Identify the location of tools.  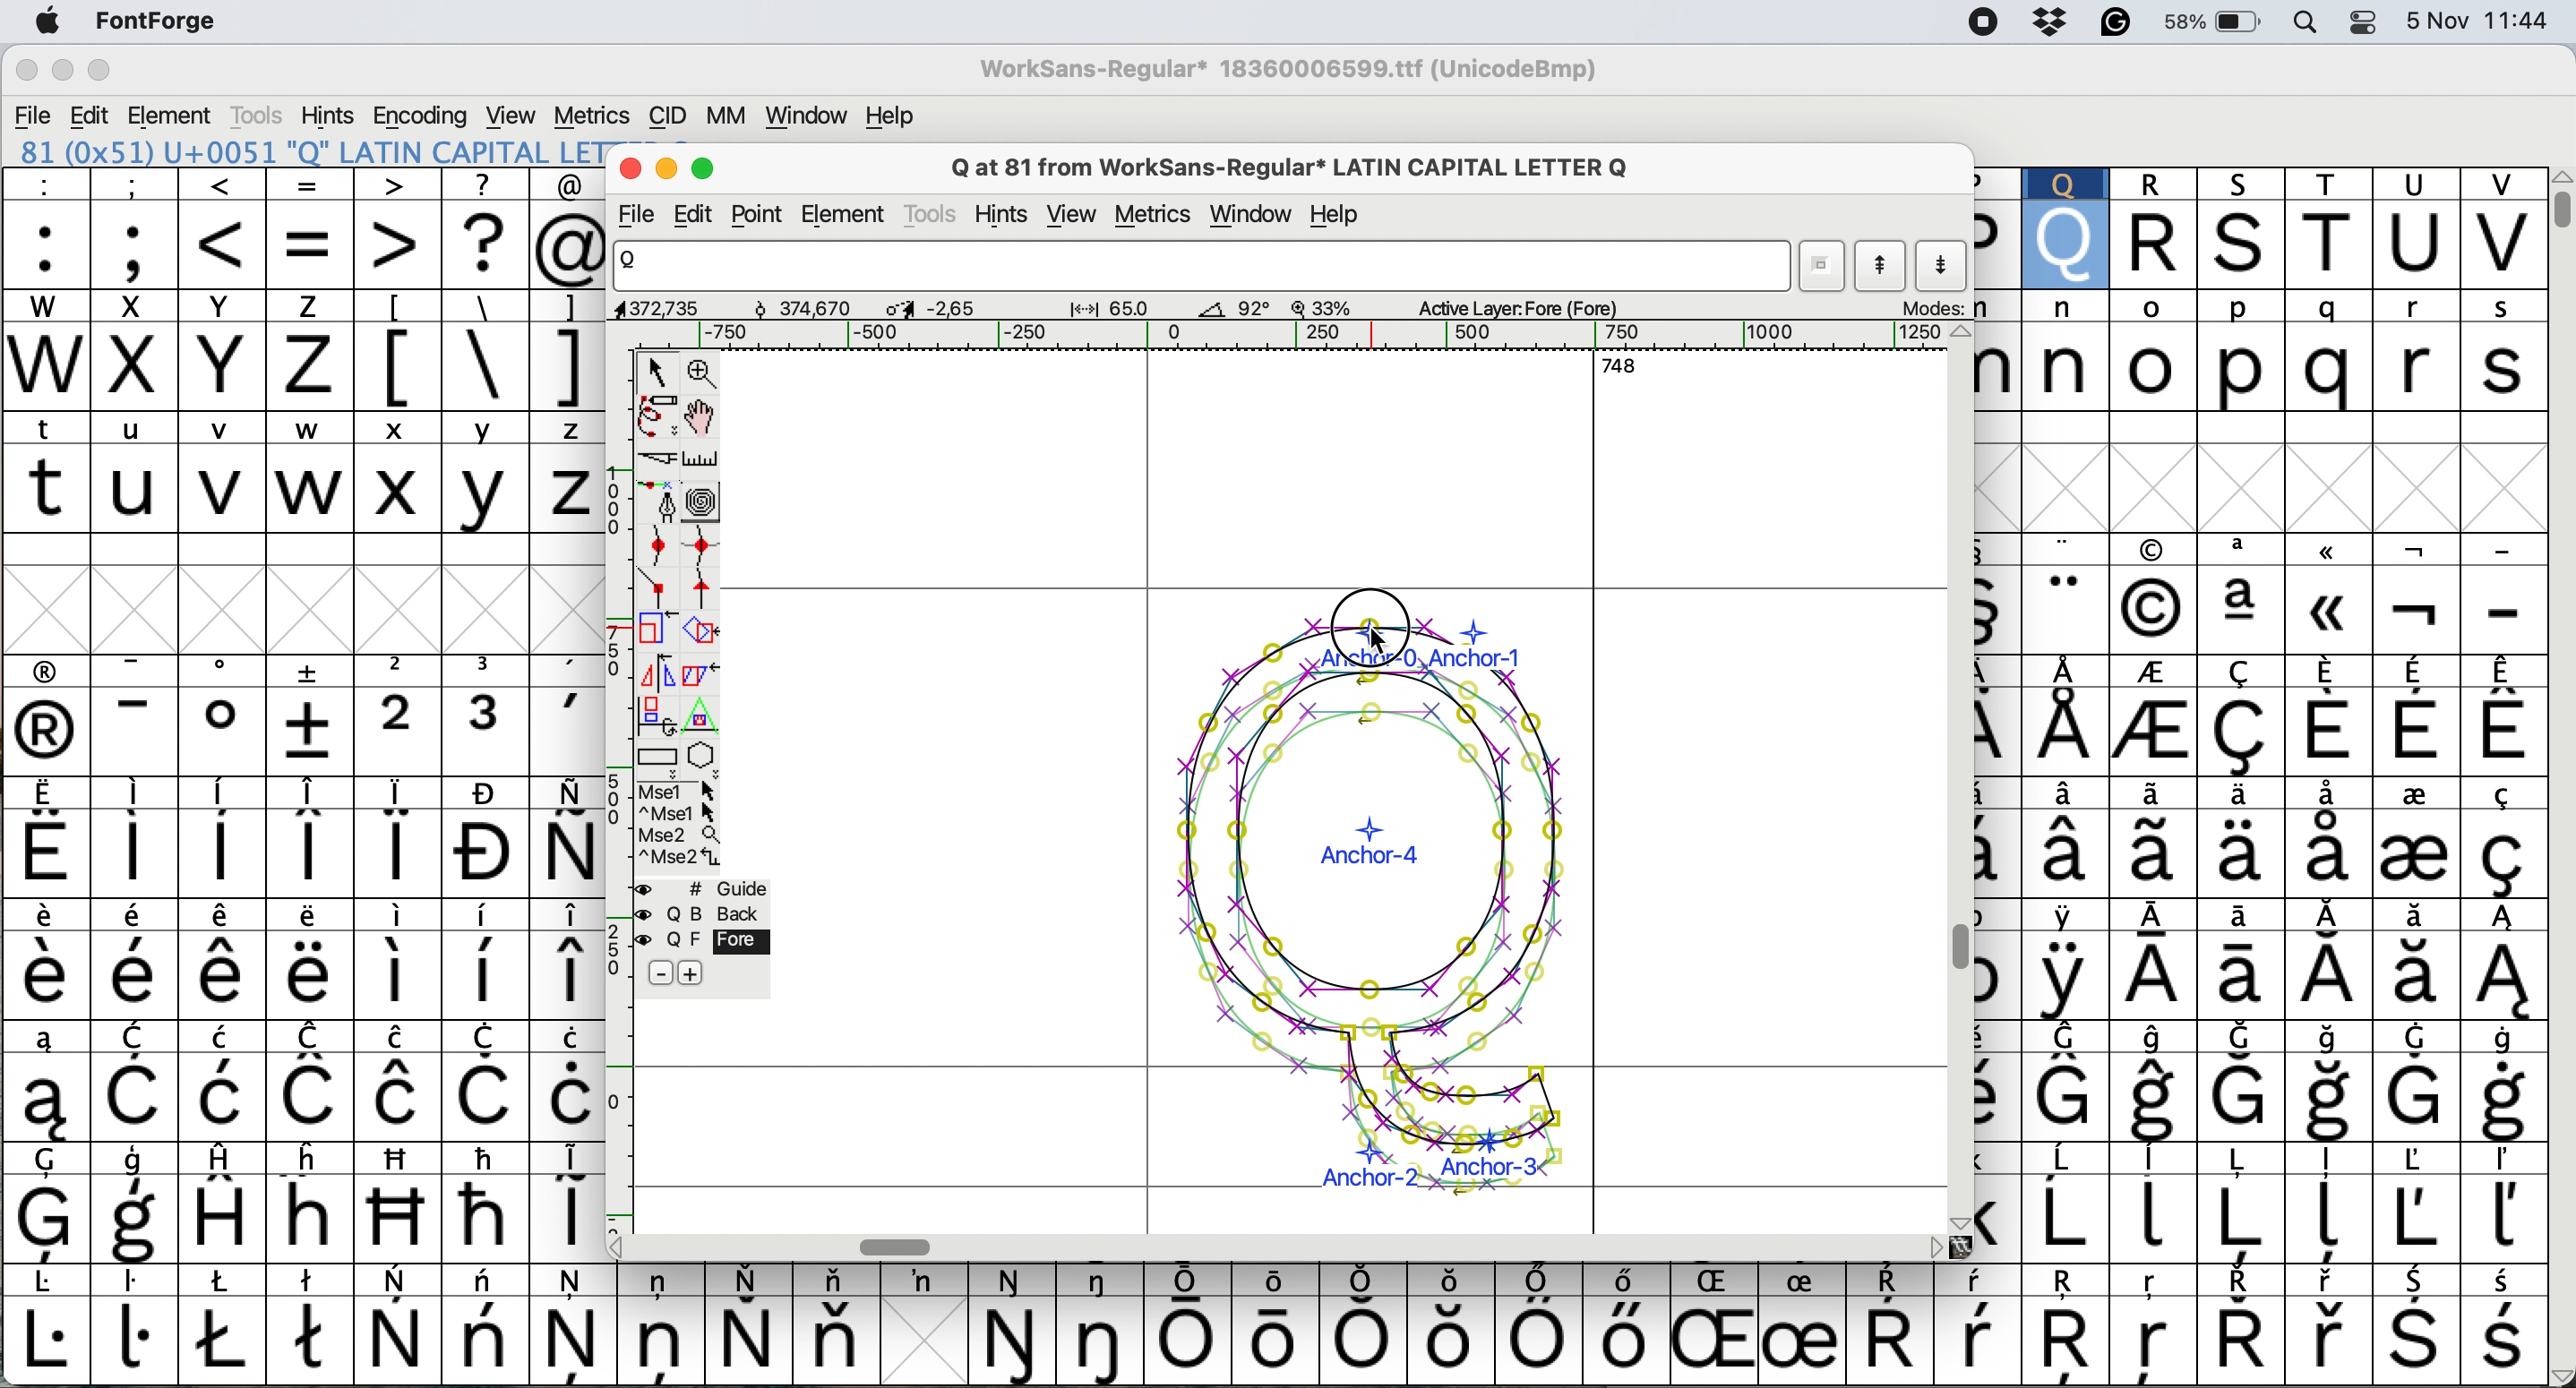
(930, 216).